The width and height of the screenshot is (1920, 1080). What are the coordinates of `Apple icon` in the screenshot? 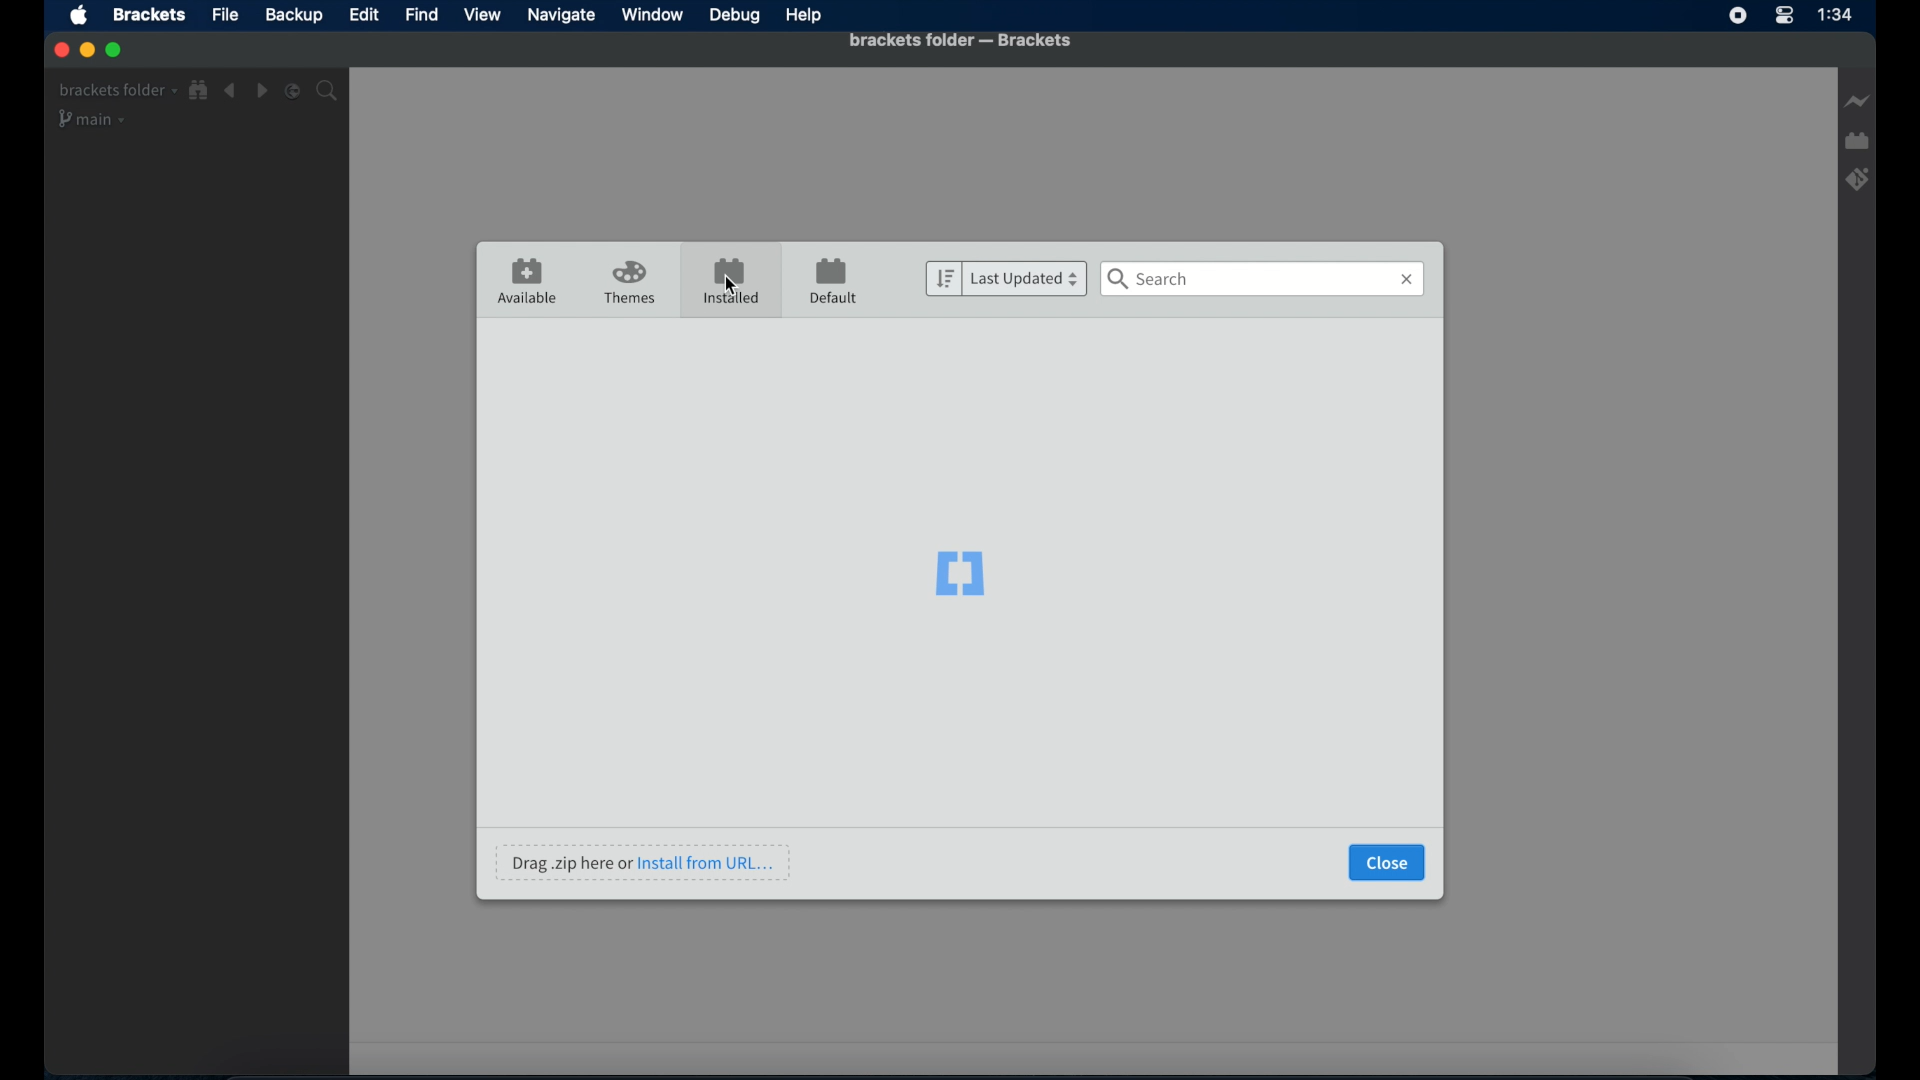 It's located at (80, 17).